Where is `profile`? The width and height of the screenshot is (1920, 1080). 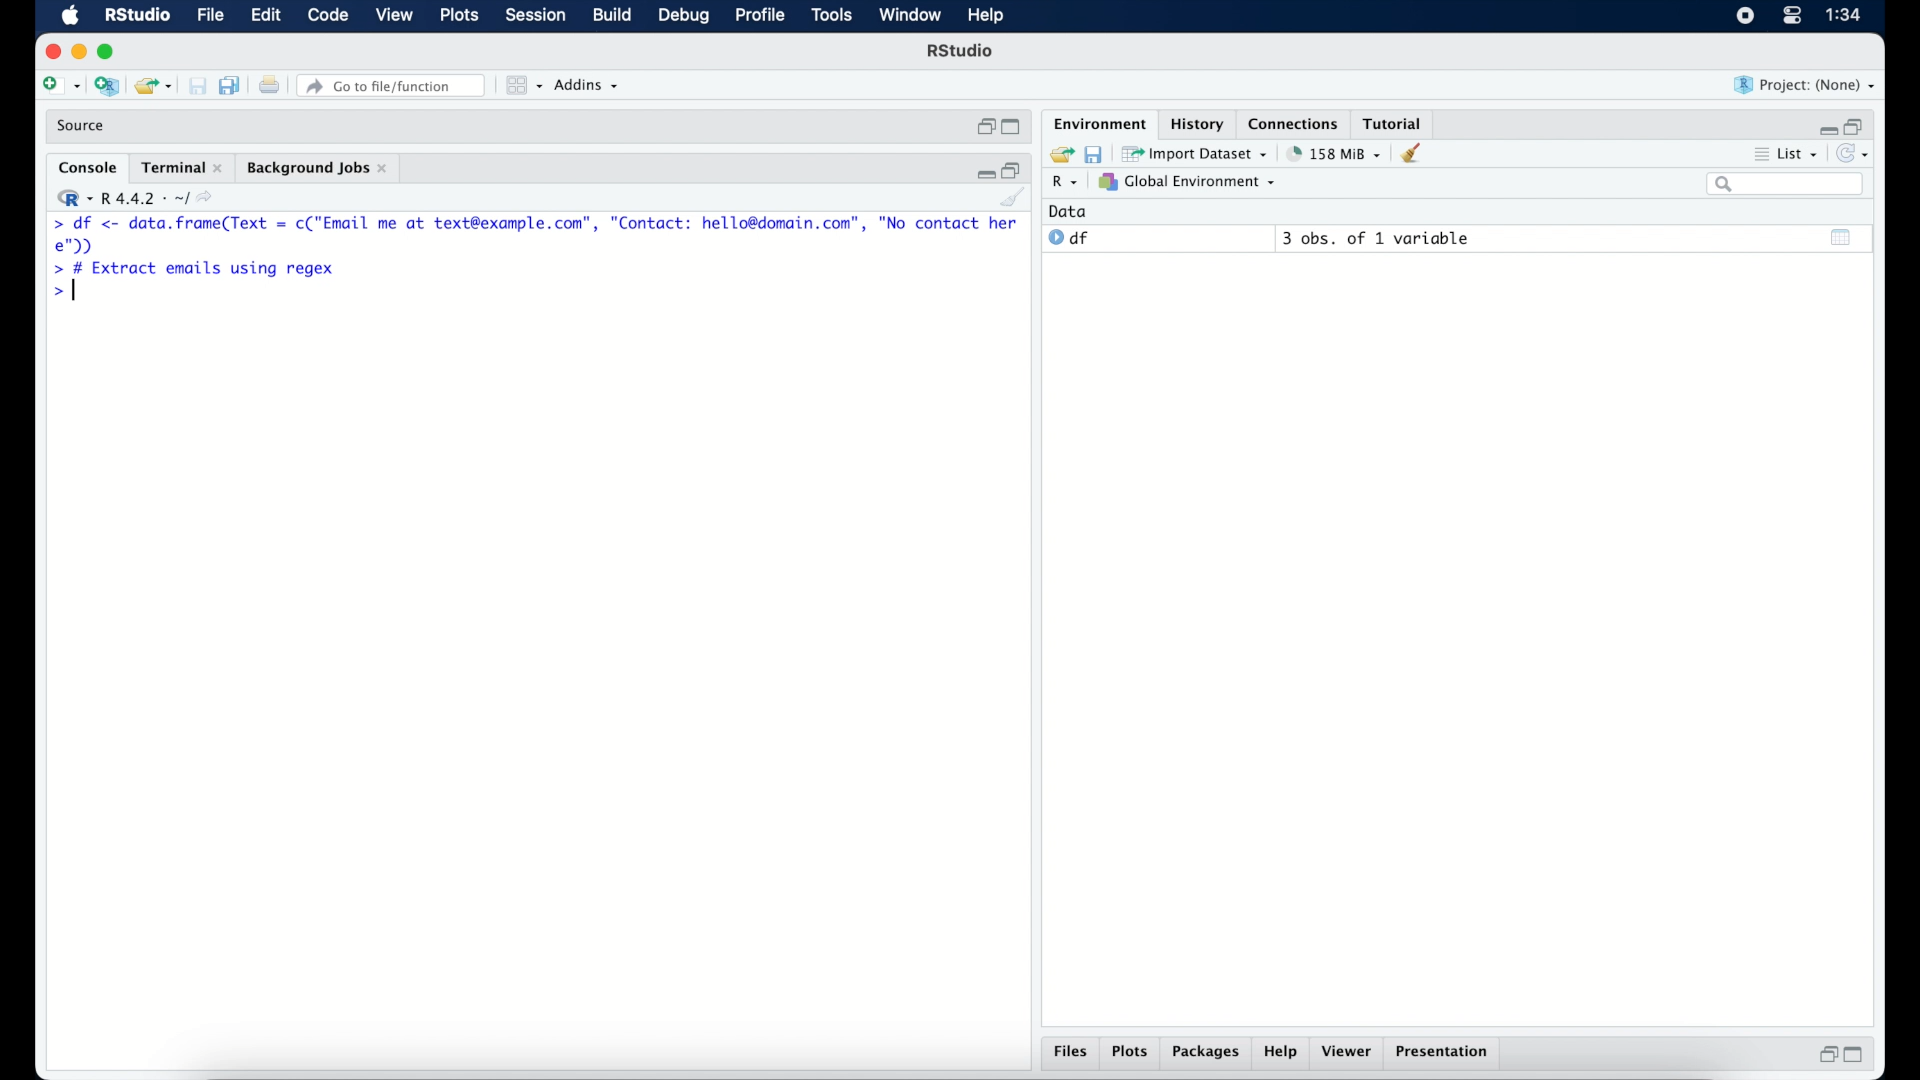
profile is located at coordinates (760, 16).